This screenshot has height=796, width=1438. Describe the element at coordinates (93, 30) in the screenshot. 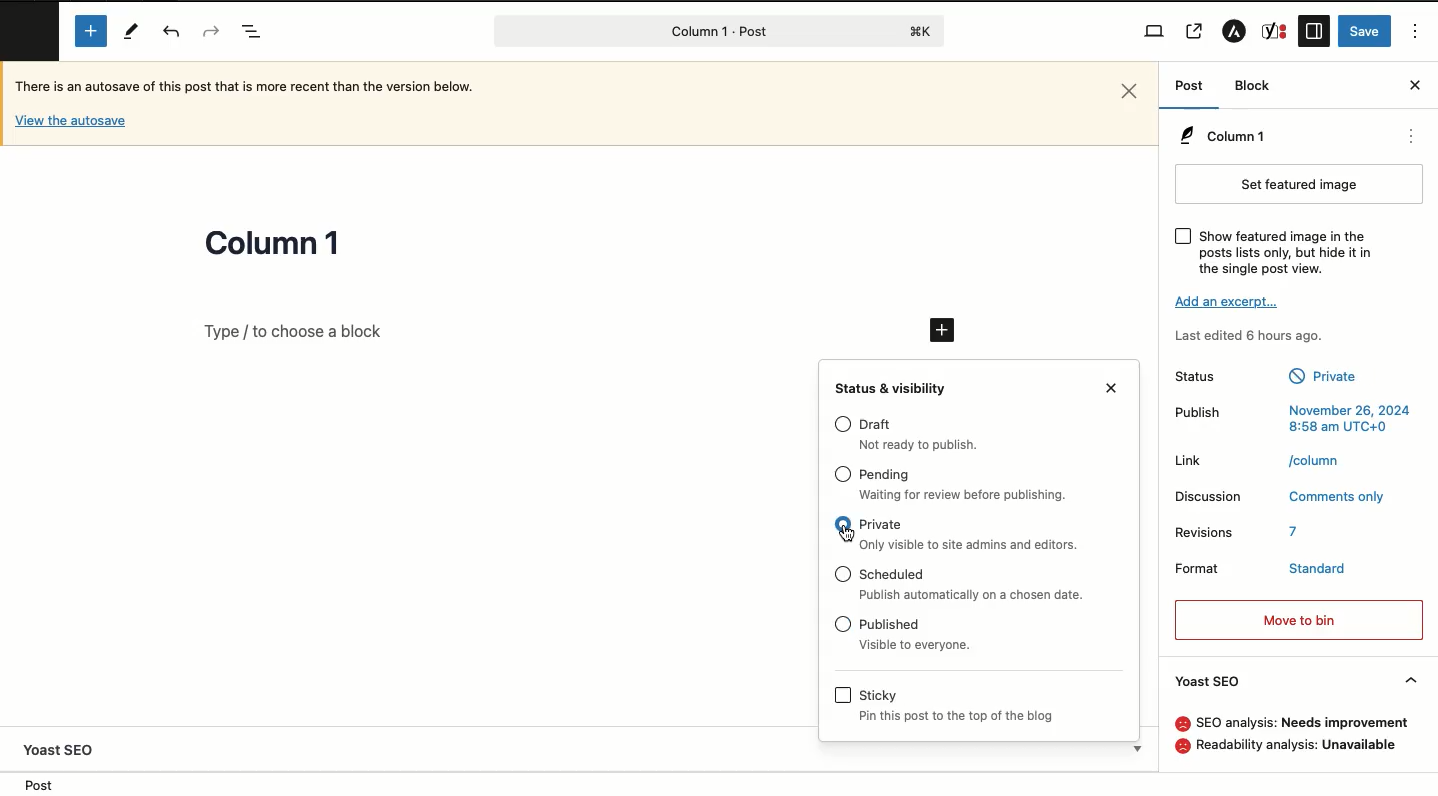

I see `Add block` at that location.